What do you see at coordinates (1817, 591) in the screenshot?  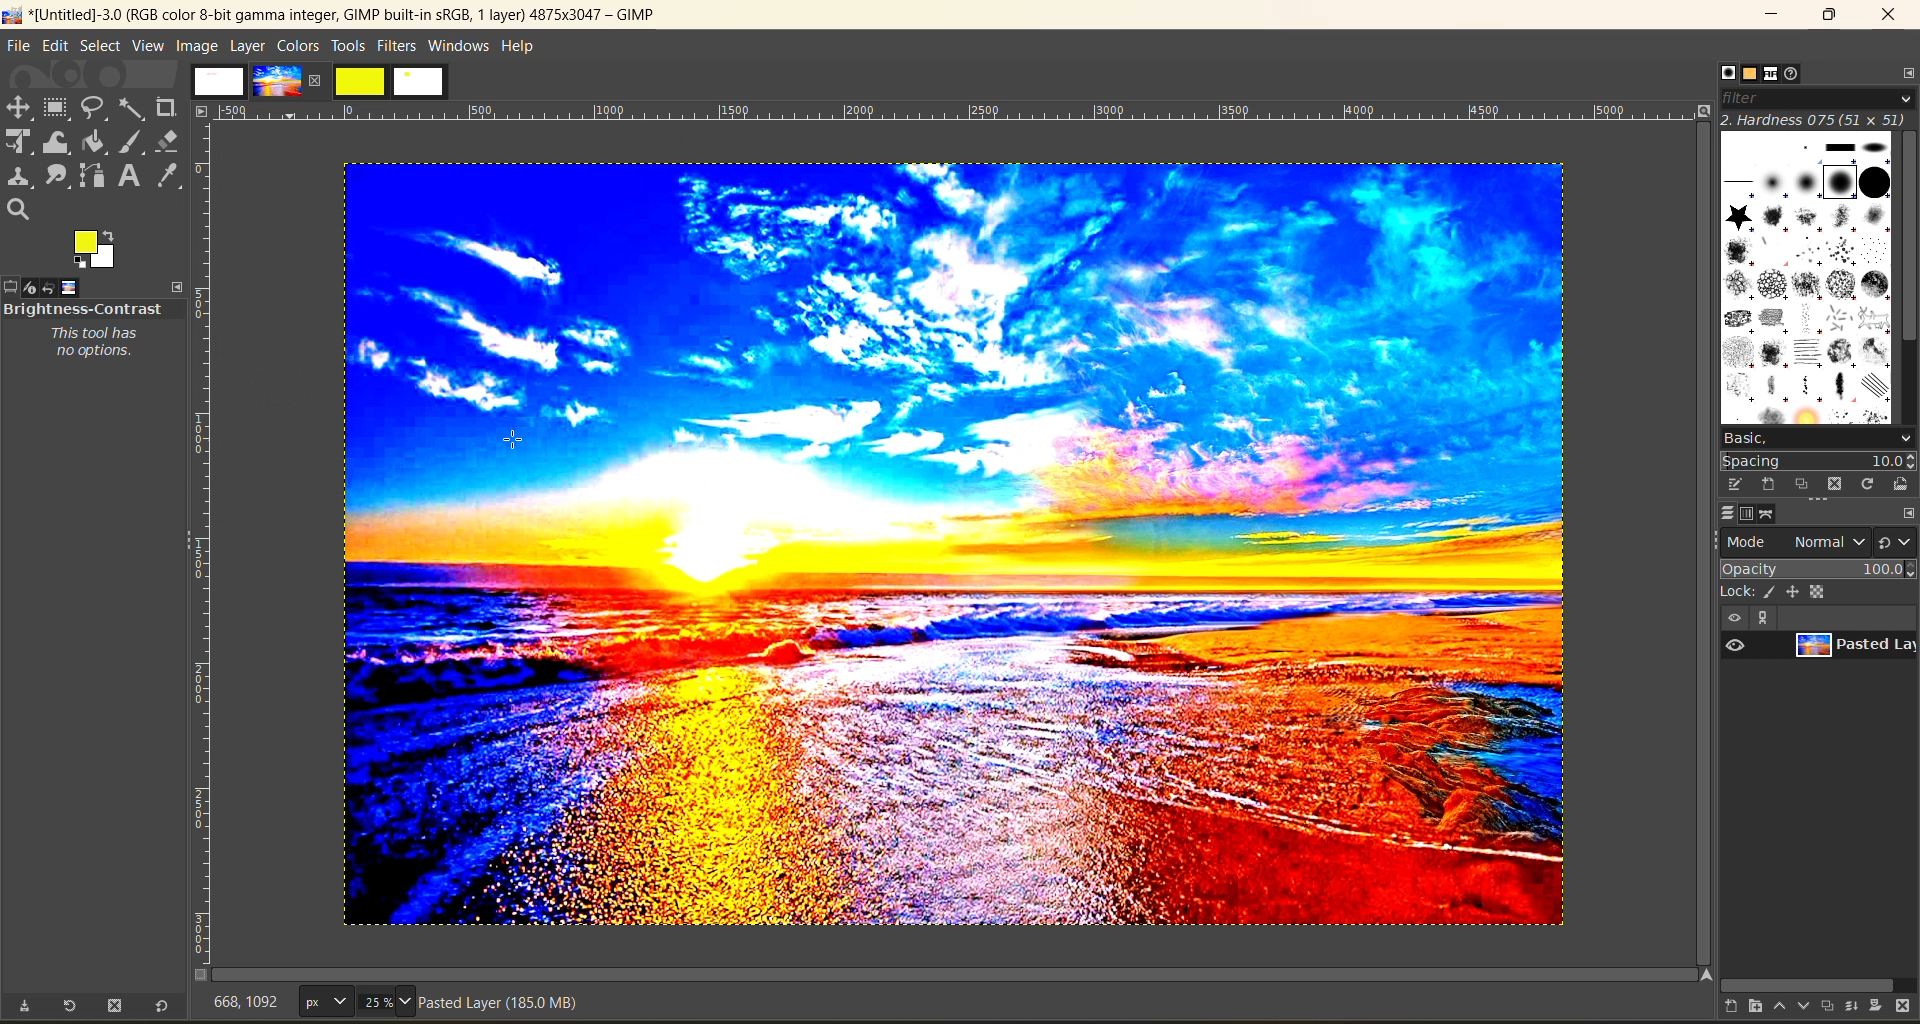 I see `lock pixels, position and size, alpha` at bounding box center [1817, 591].